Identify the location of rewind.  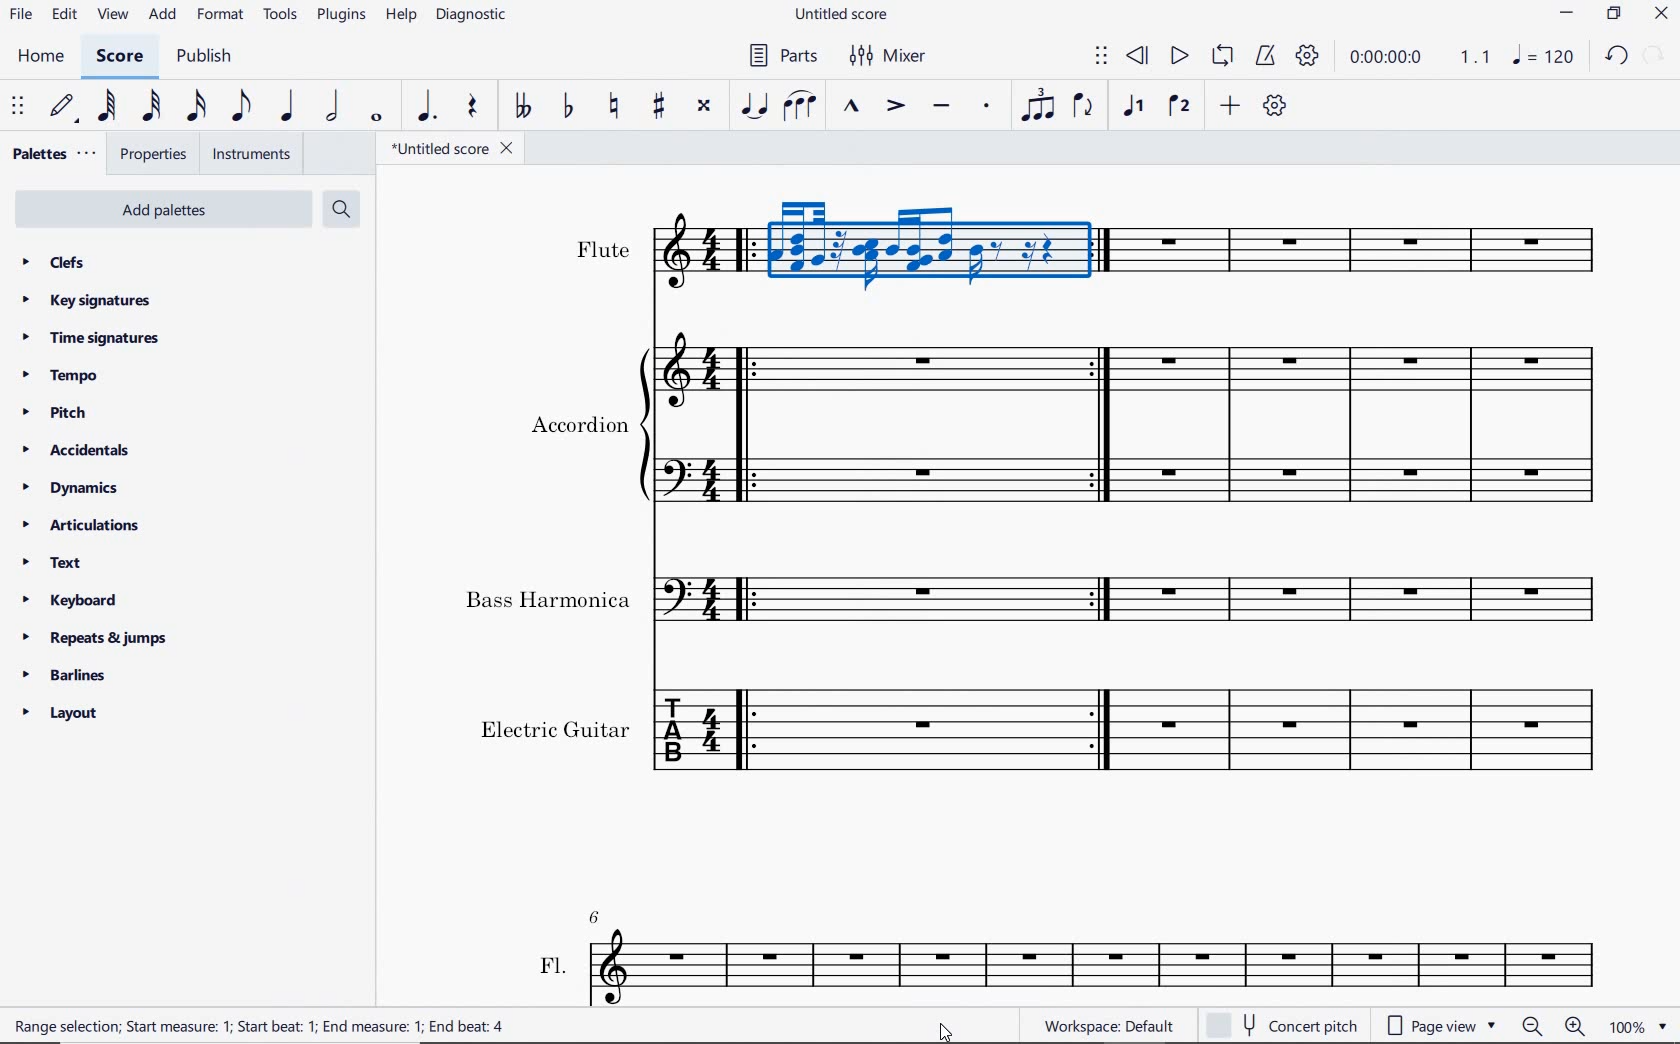
(1139, 57).